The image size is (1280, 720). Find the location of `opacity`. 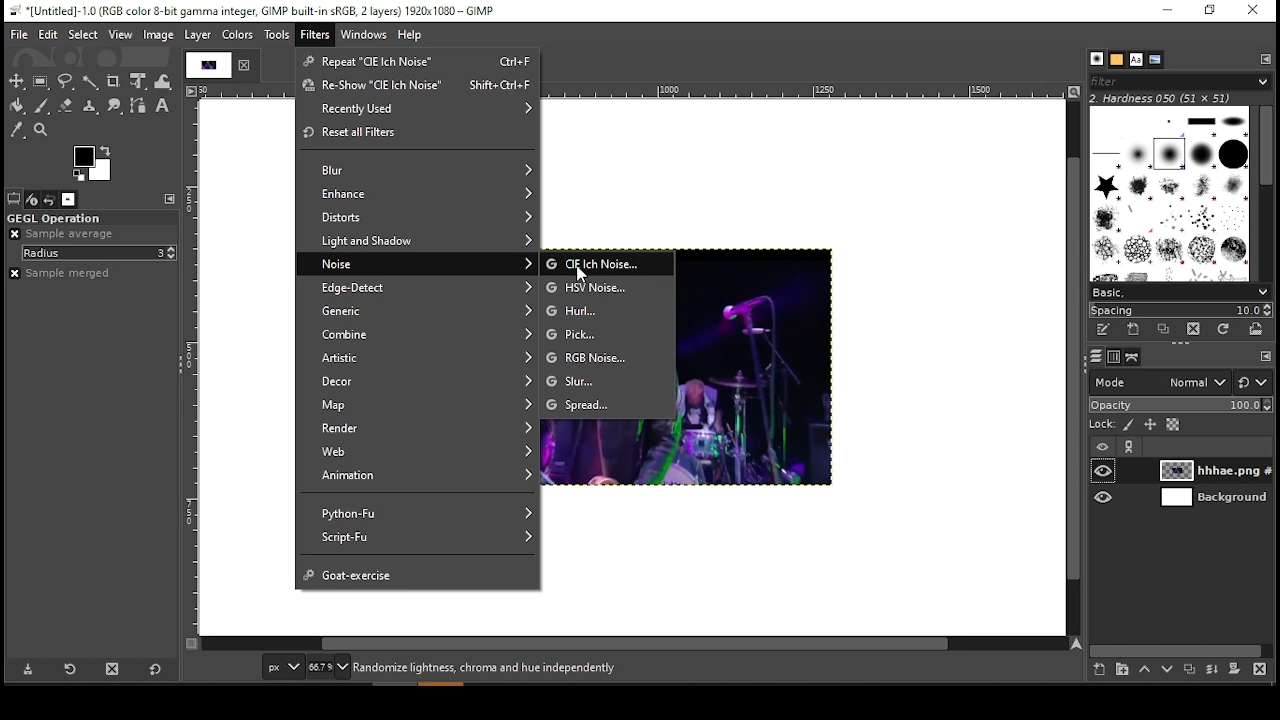

opacity is located at coordinates (1179, 405).